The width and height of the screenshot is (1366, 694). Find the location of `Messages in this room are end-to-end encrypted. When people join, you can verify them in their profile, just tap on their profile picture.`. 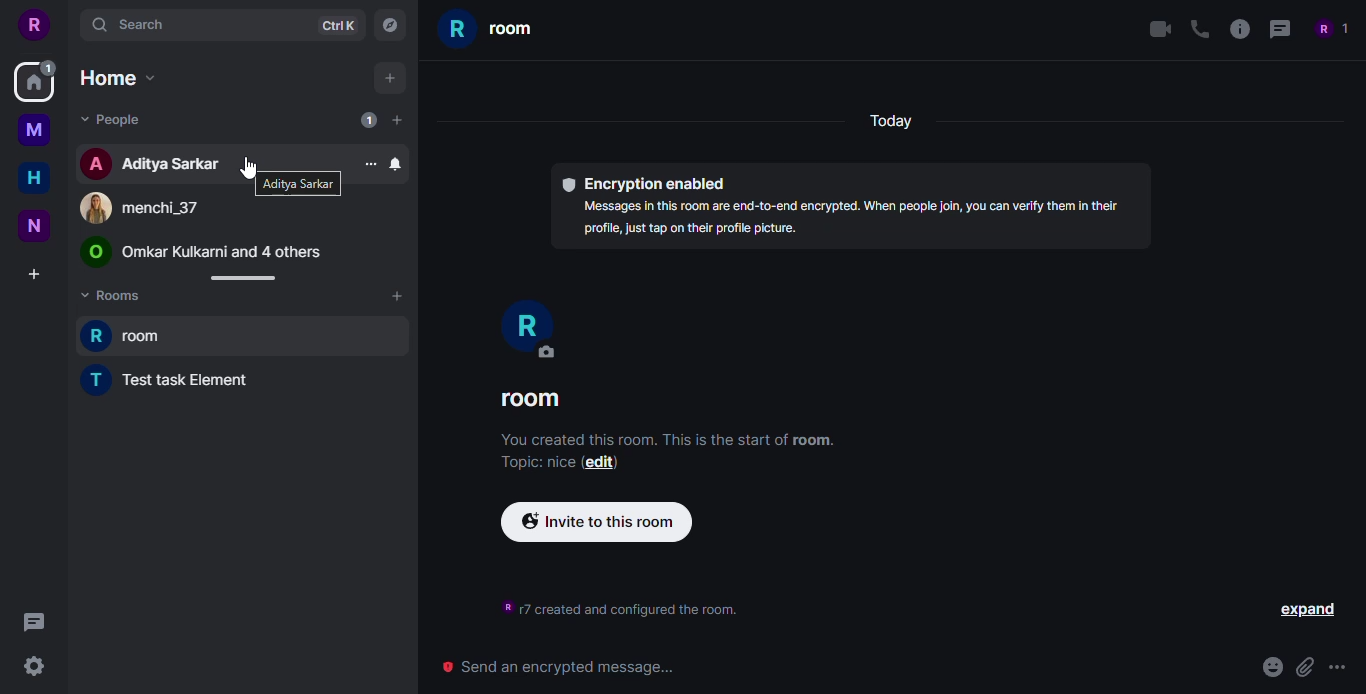

Messages in this room are end-to-end encrypted. When people join, you can verify them in their profile, just tap on their profile picture. is located at coordinates (847, 222).